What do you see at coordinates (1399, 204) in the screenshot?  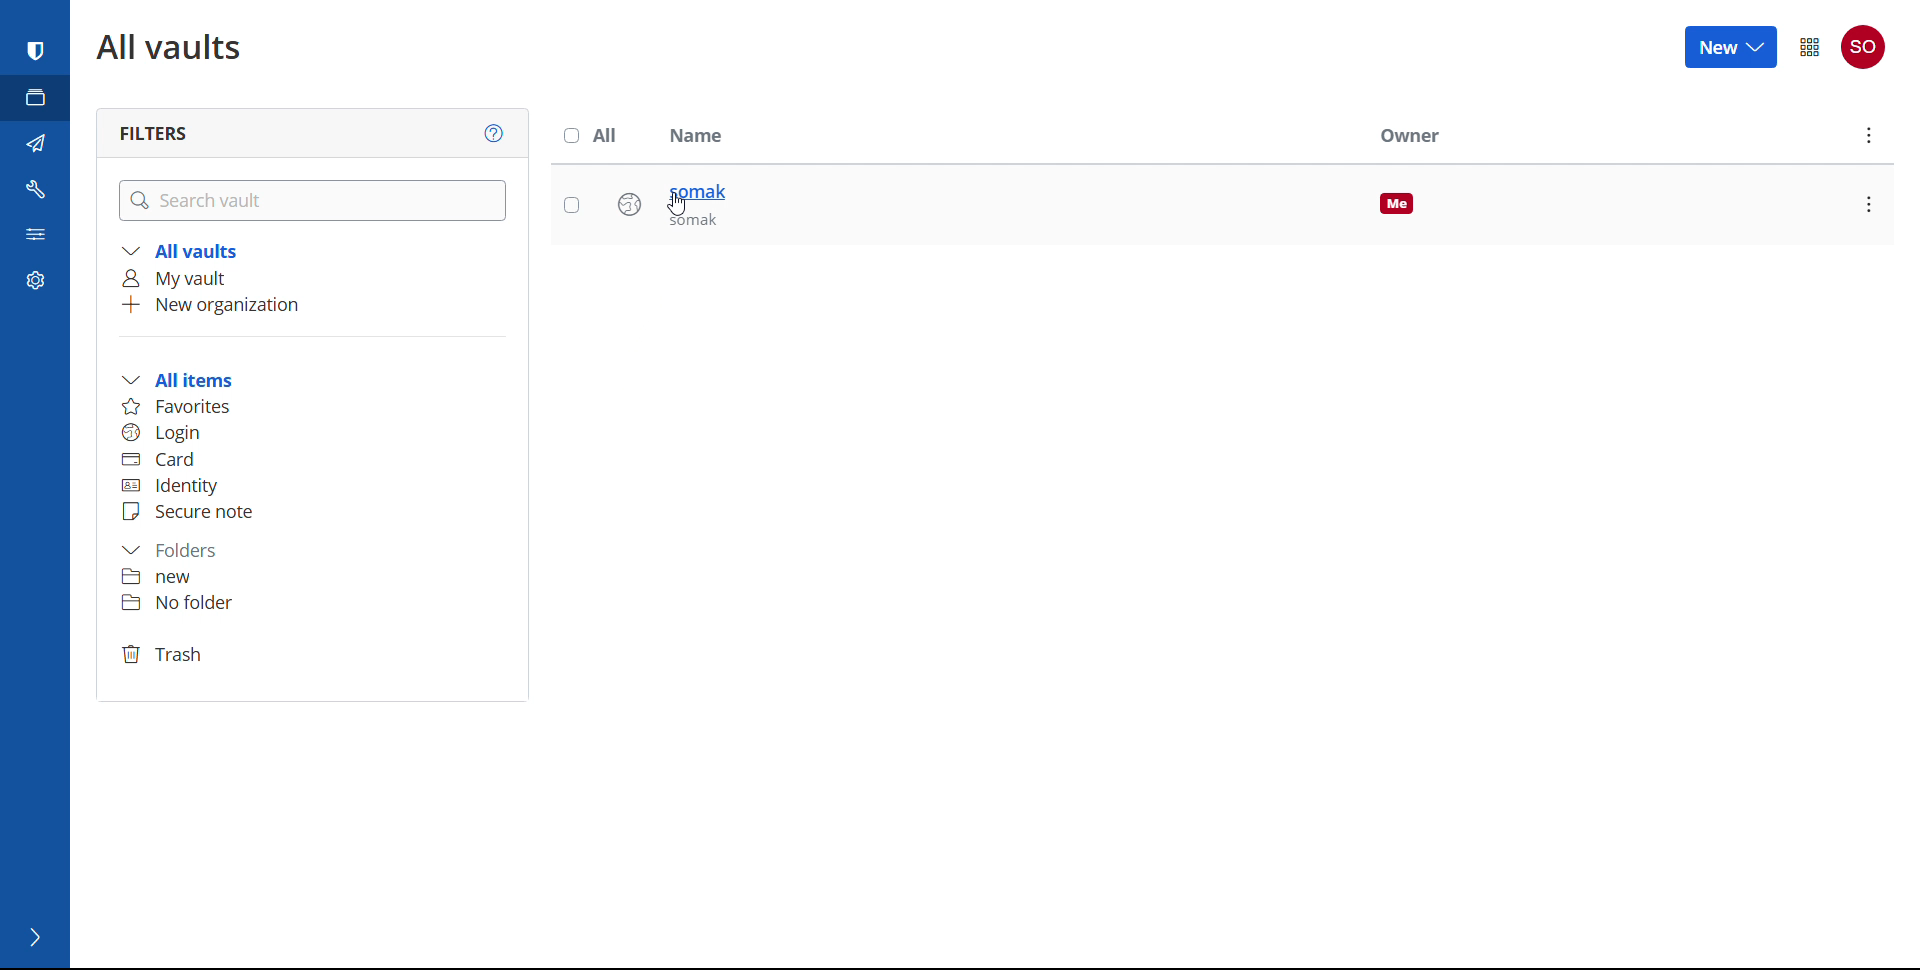 I see `me` at bounding box center [1399, 204].